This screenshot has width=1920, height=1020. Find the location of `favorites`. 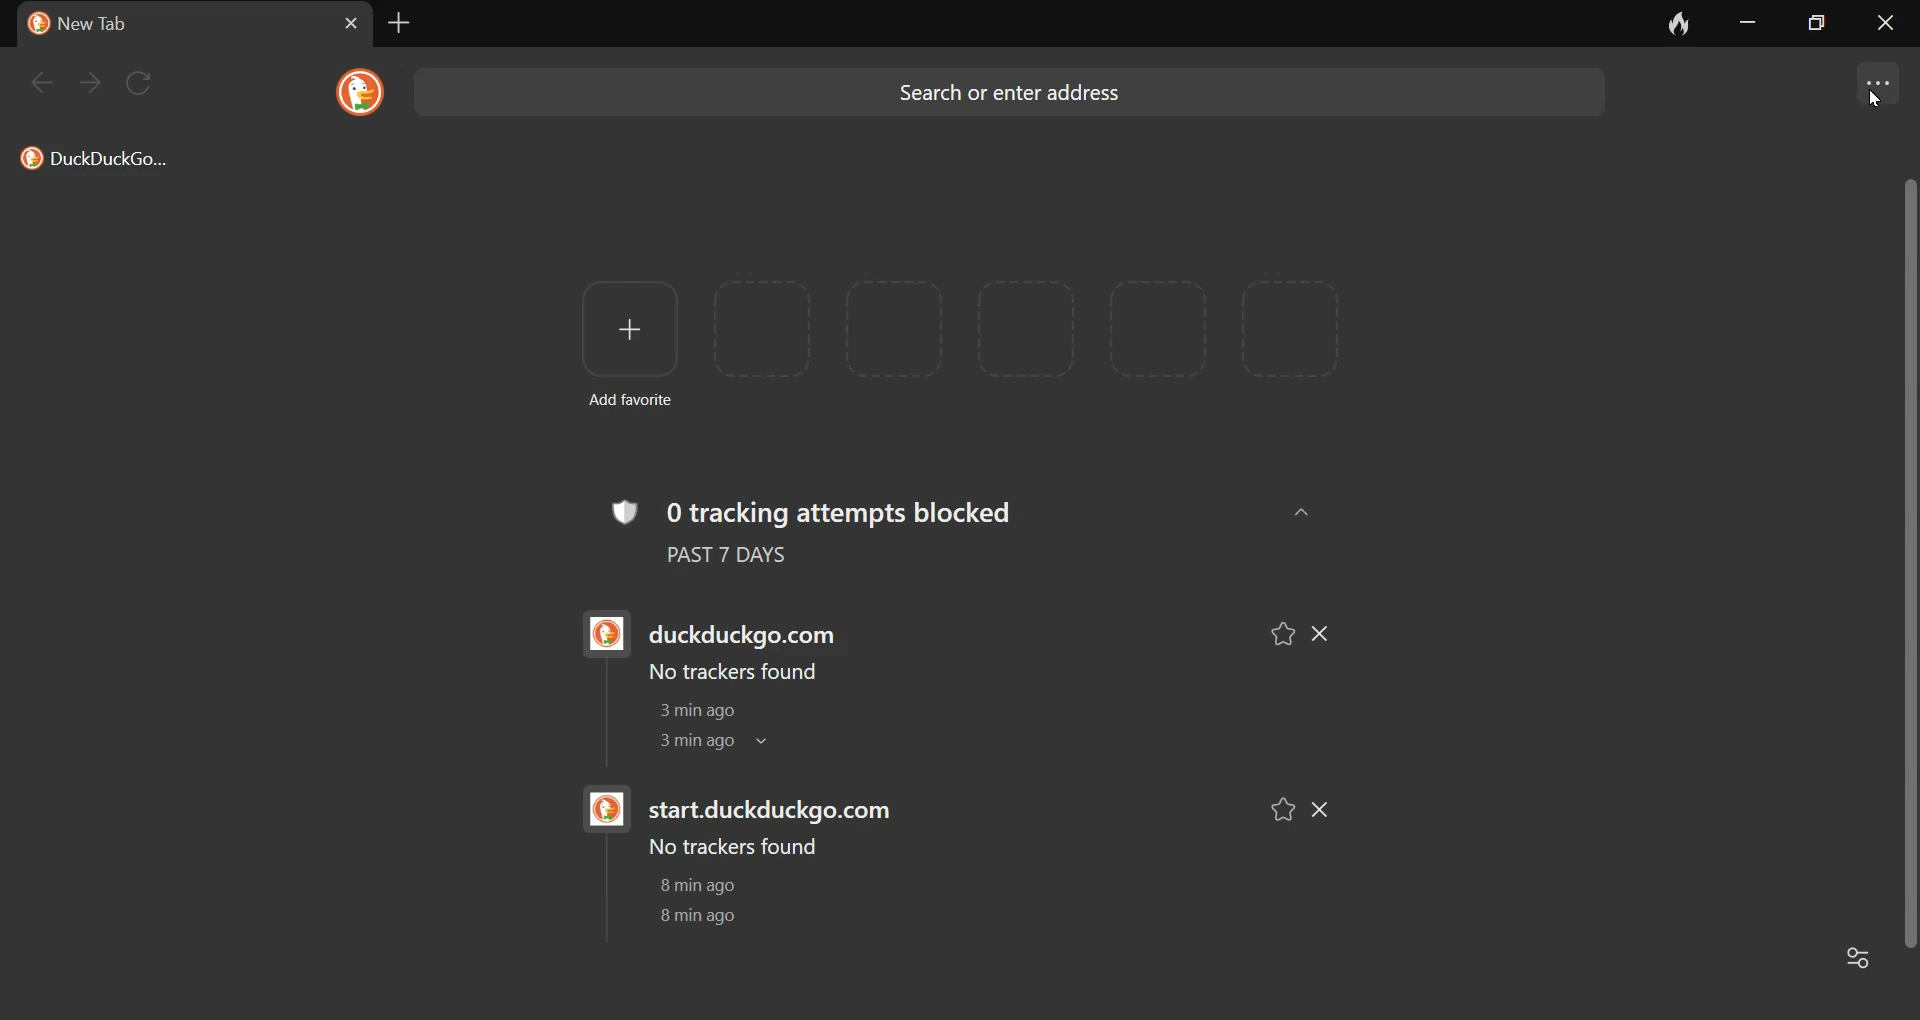

favorites is located at coordinates (1282, 629).